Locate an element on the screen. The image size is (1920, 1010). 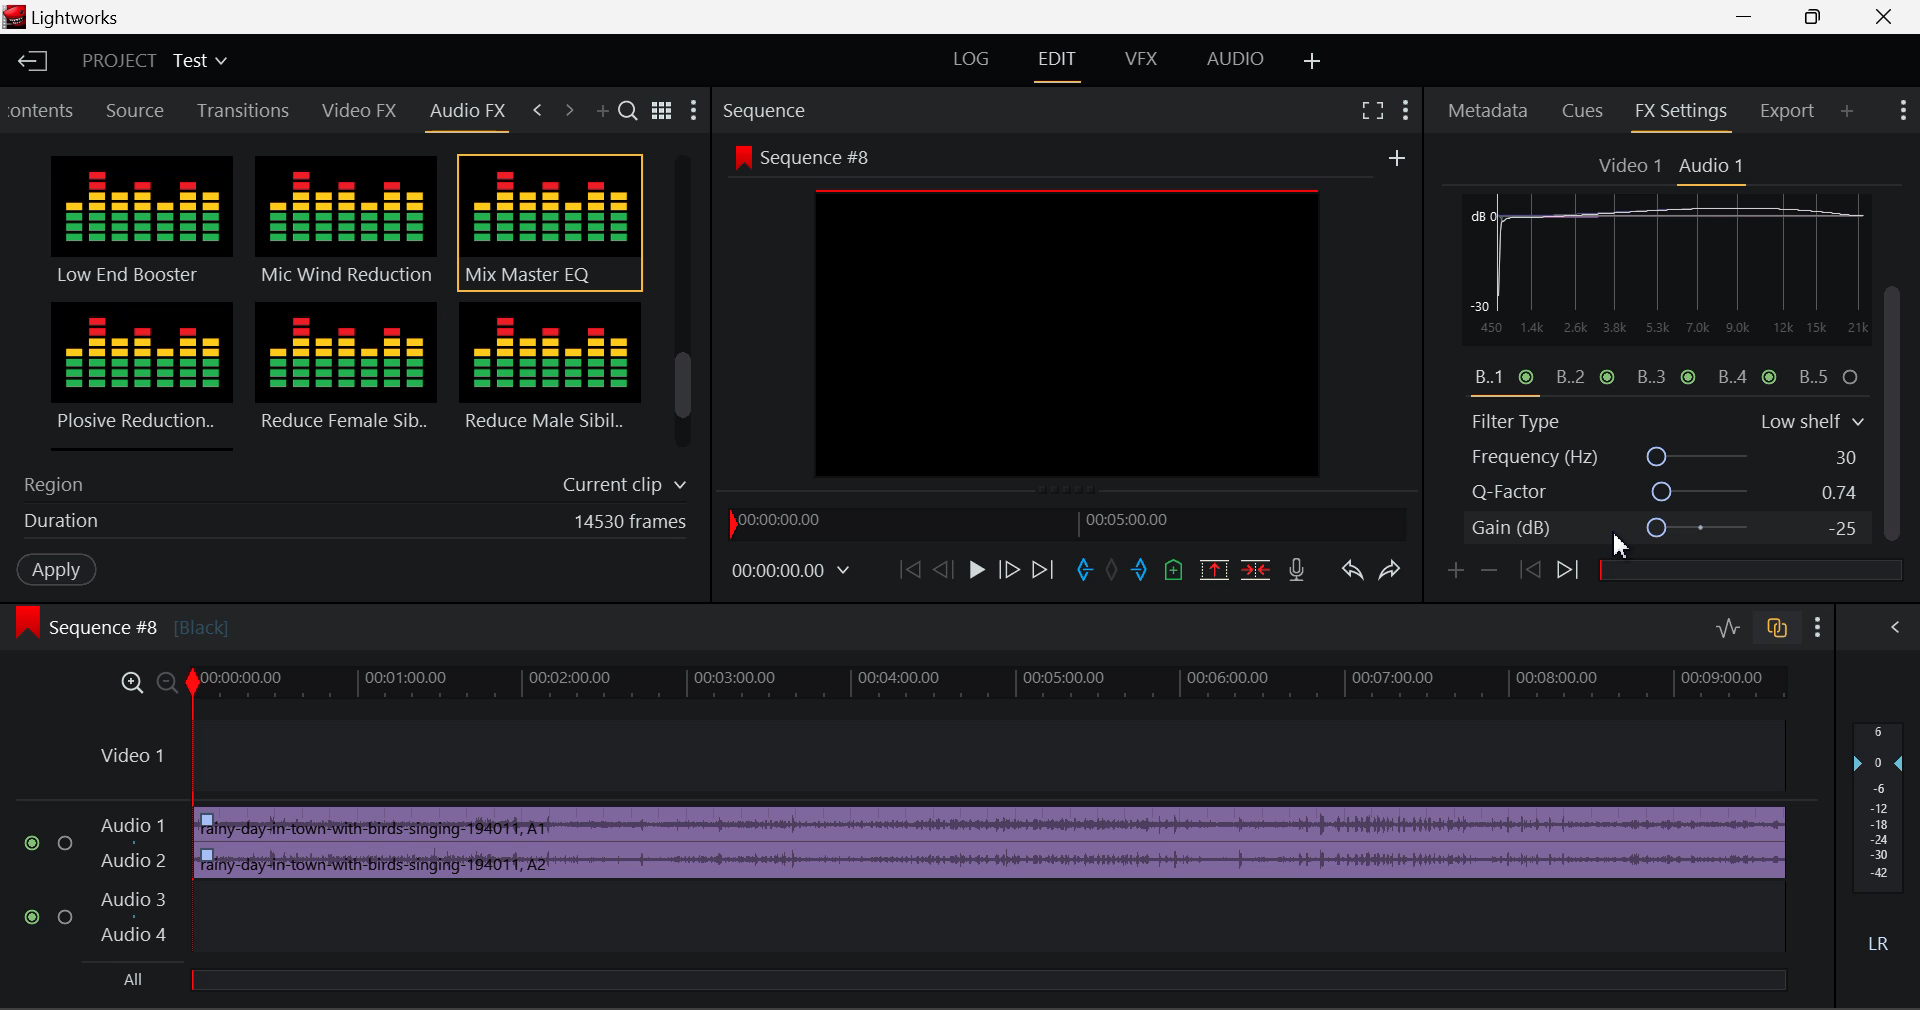
Decibel Level is located at coordinates (1882, 842).